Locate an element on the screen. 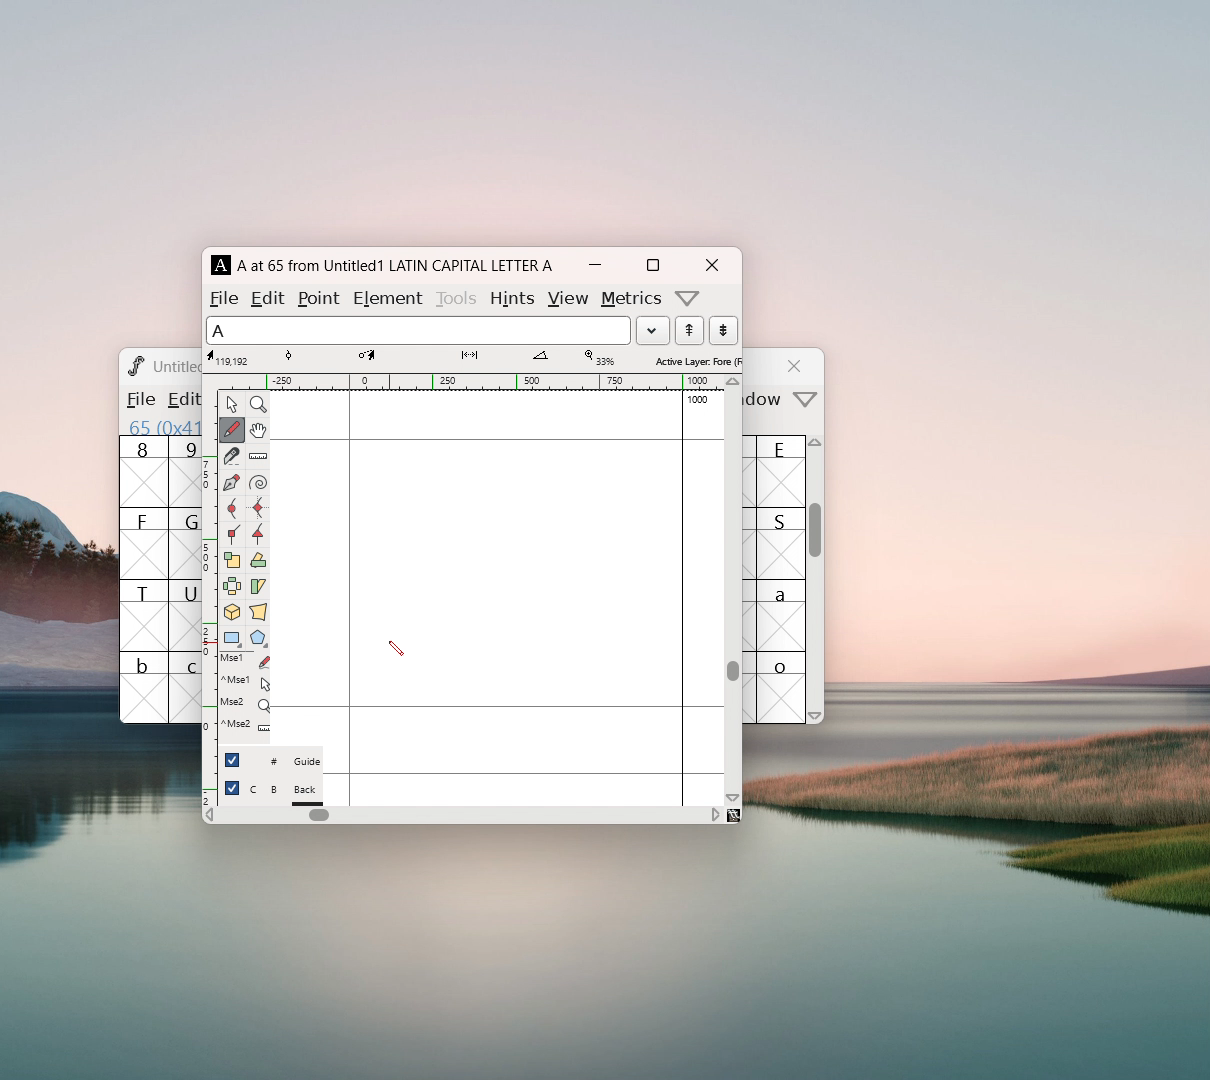 The width and height of the screenshot is (1210, 1080). mimize is located at coordinates (595, 265).